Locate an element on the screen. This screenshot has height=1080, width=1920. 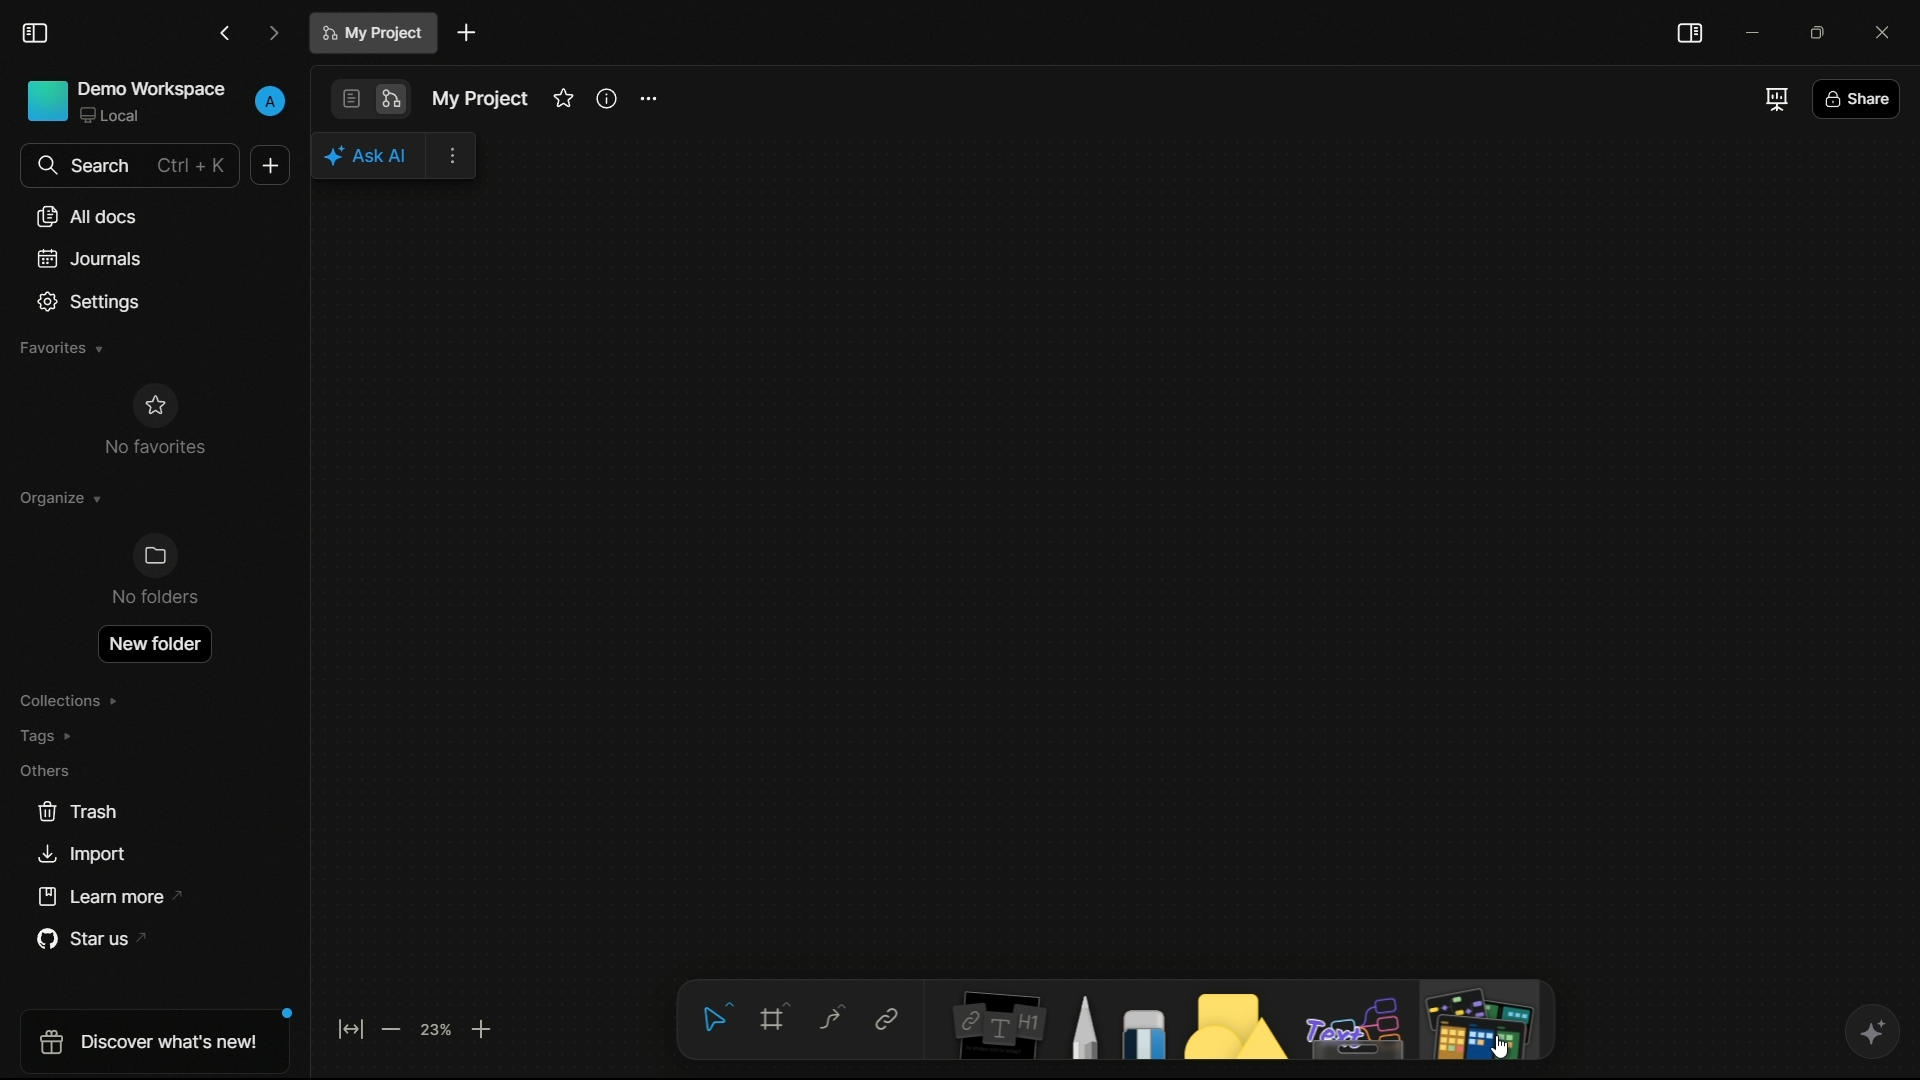
others is located at coordinates (1357, 1028).